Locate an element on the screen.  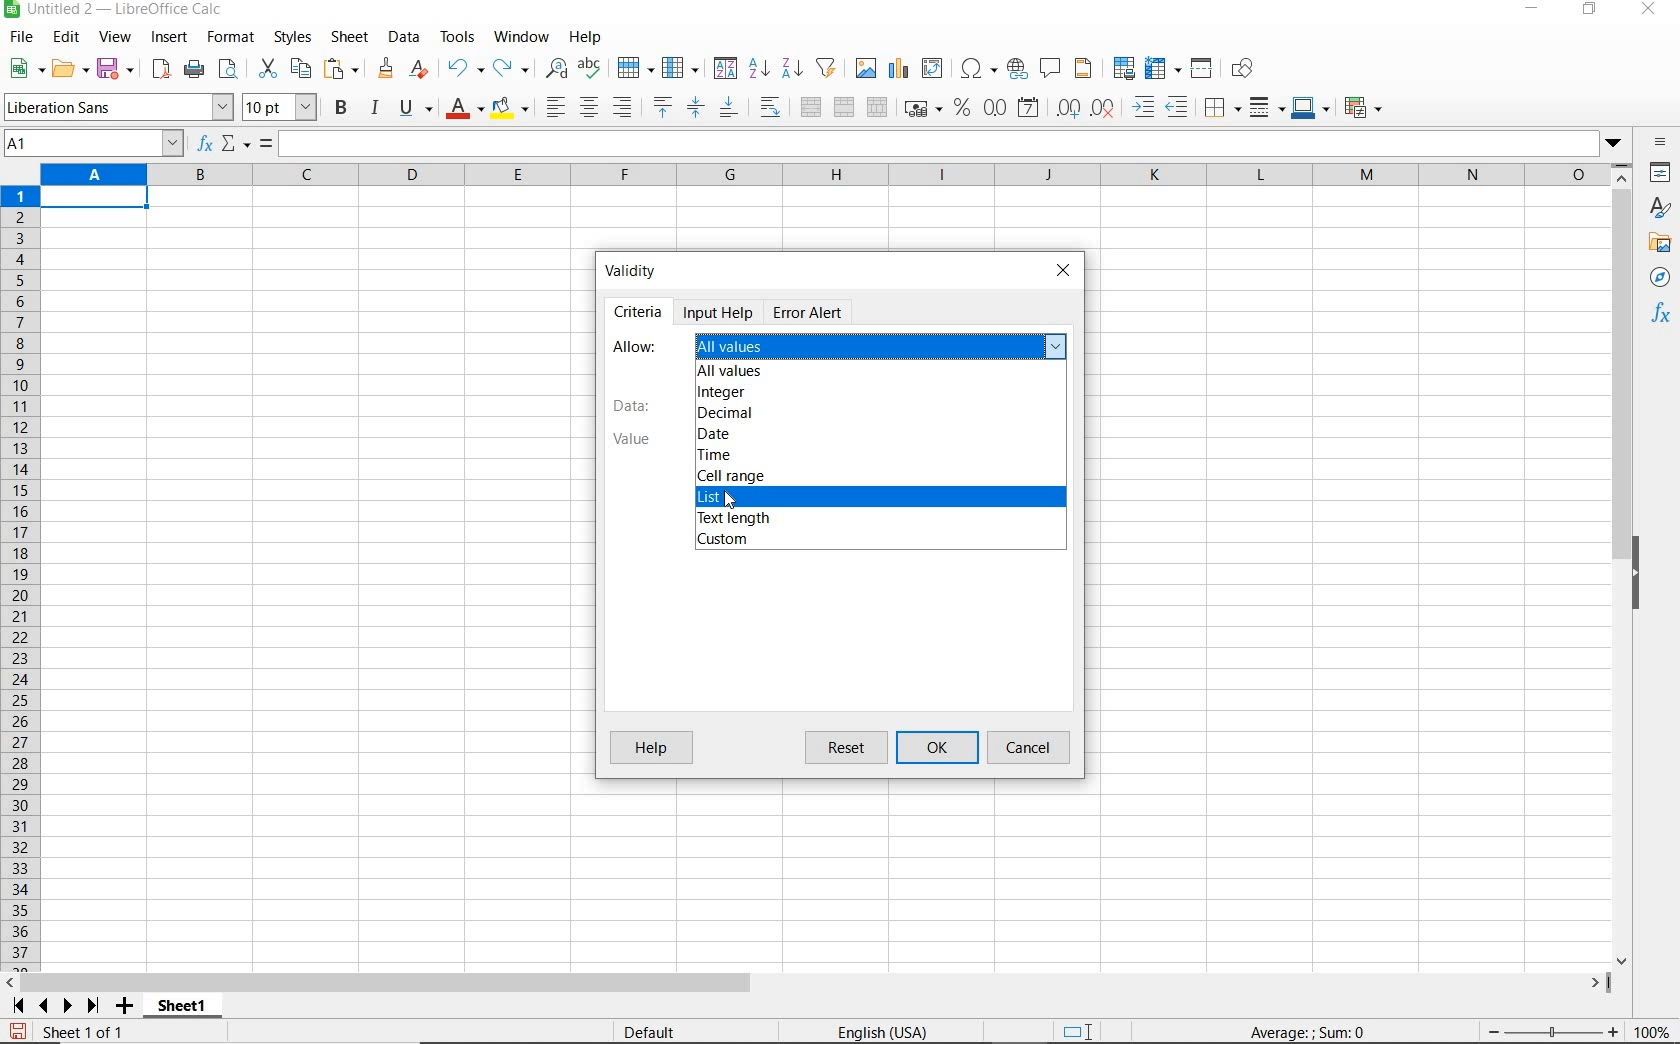
zoom factor is located at coordinates (1653, 1031).